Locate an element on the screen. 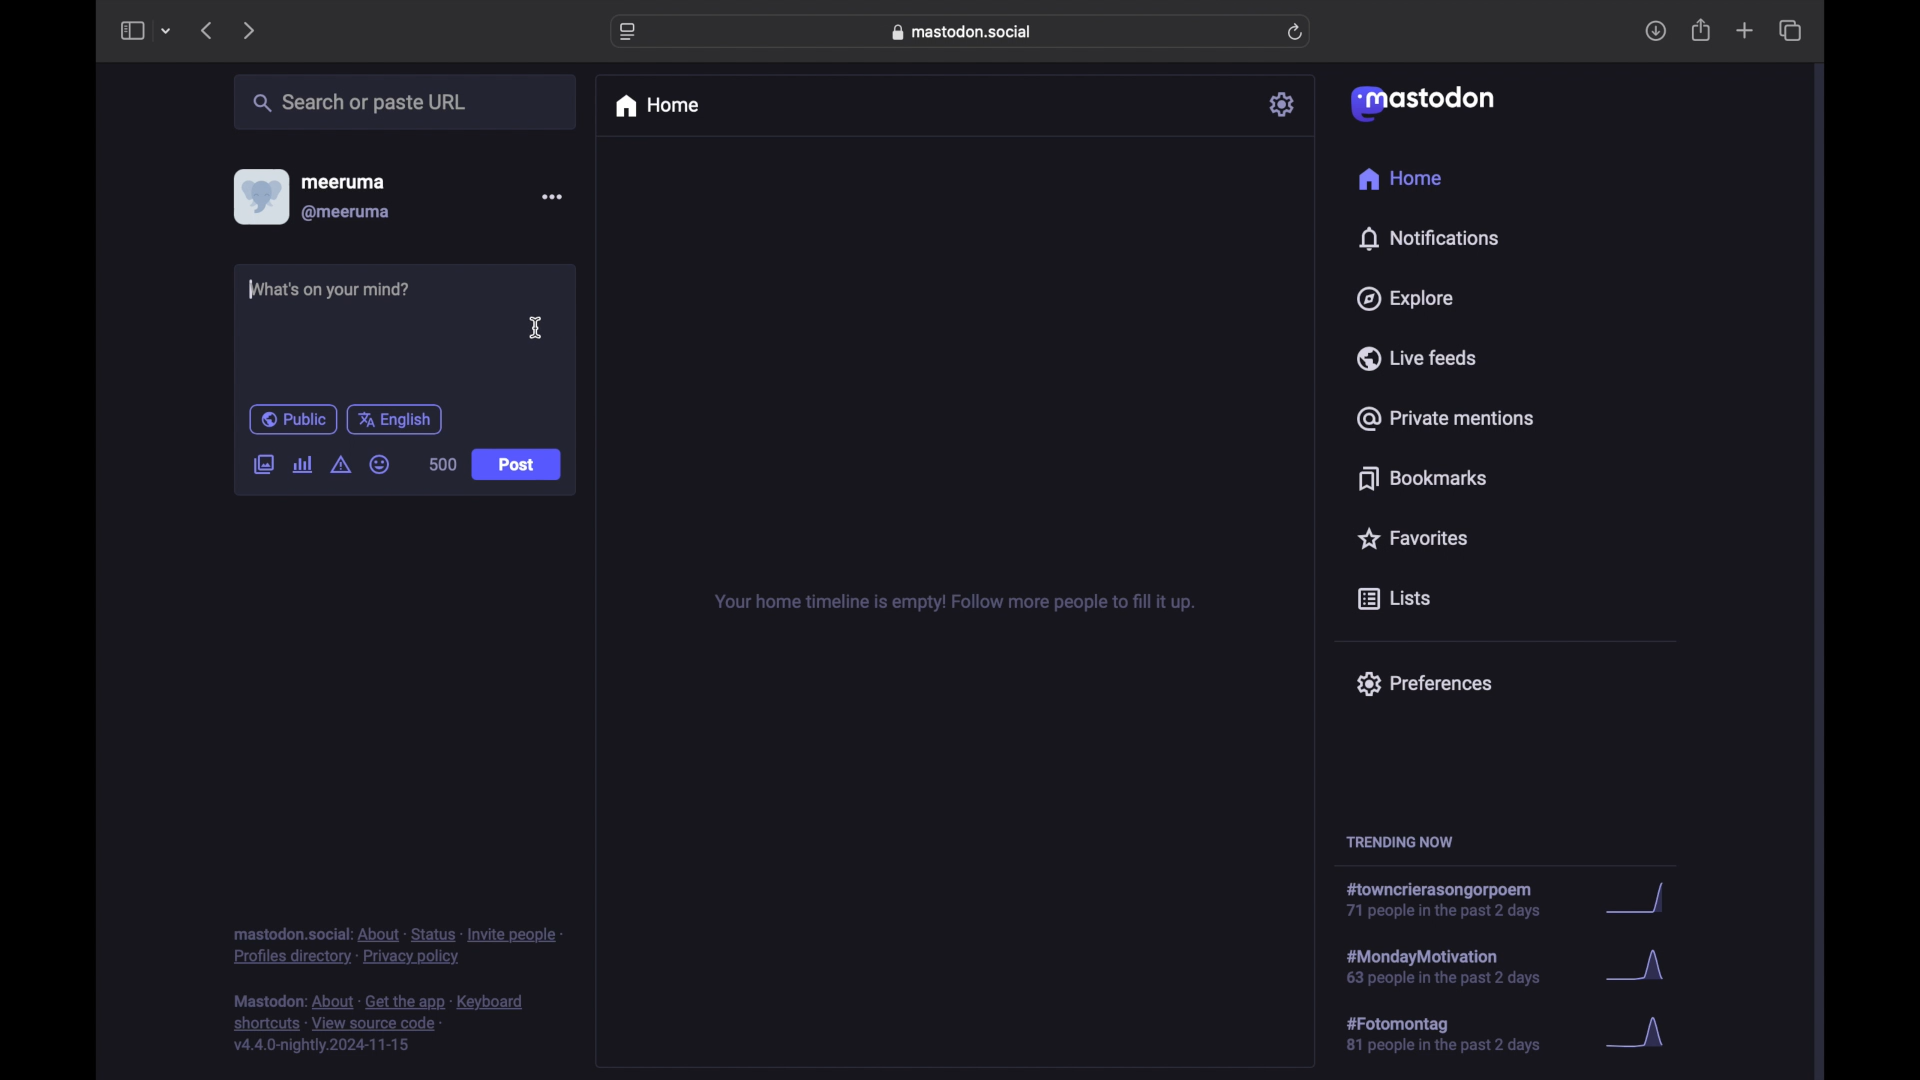 The width and height of the screenshot is (1920, 1080). web address is located at coordinates (962, 32).